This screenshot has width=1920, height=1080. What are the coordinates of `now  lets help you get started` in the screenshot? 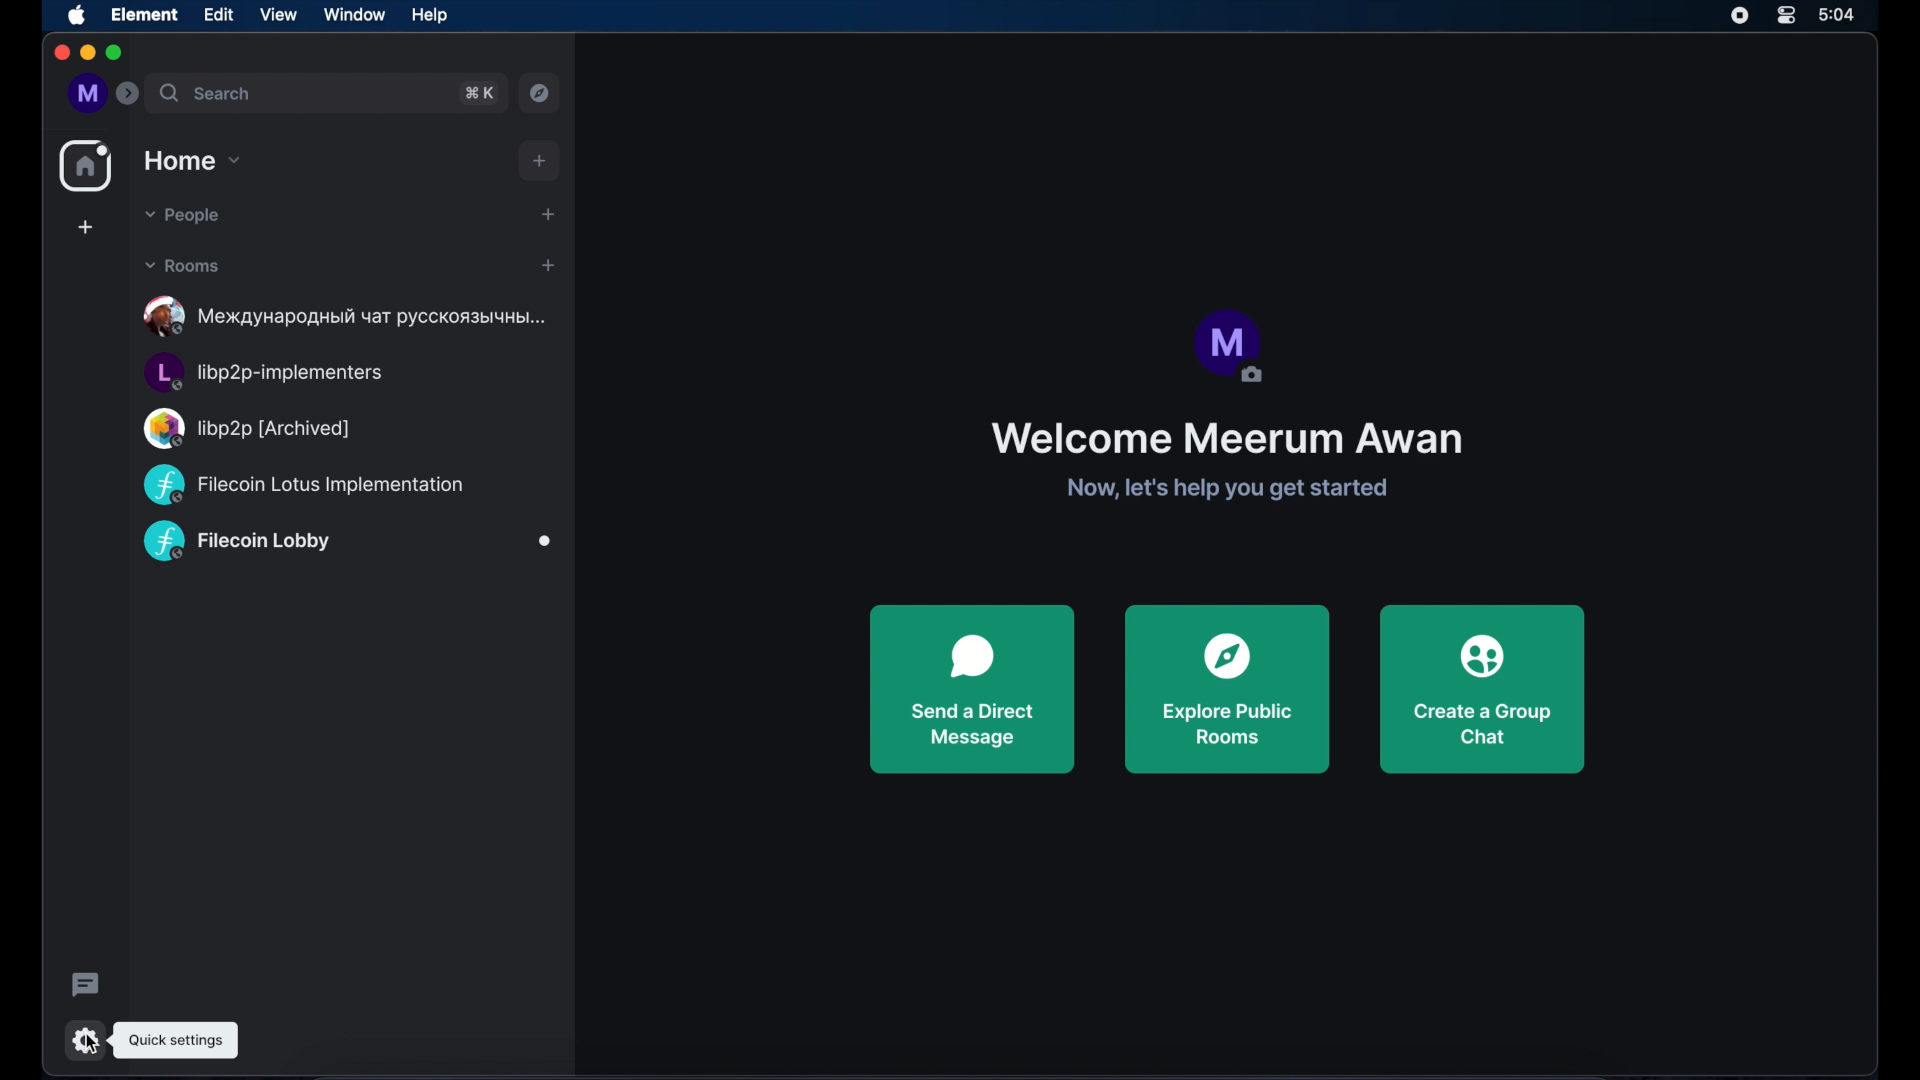 It's located at (1229, 489).